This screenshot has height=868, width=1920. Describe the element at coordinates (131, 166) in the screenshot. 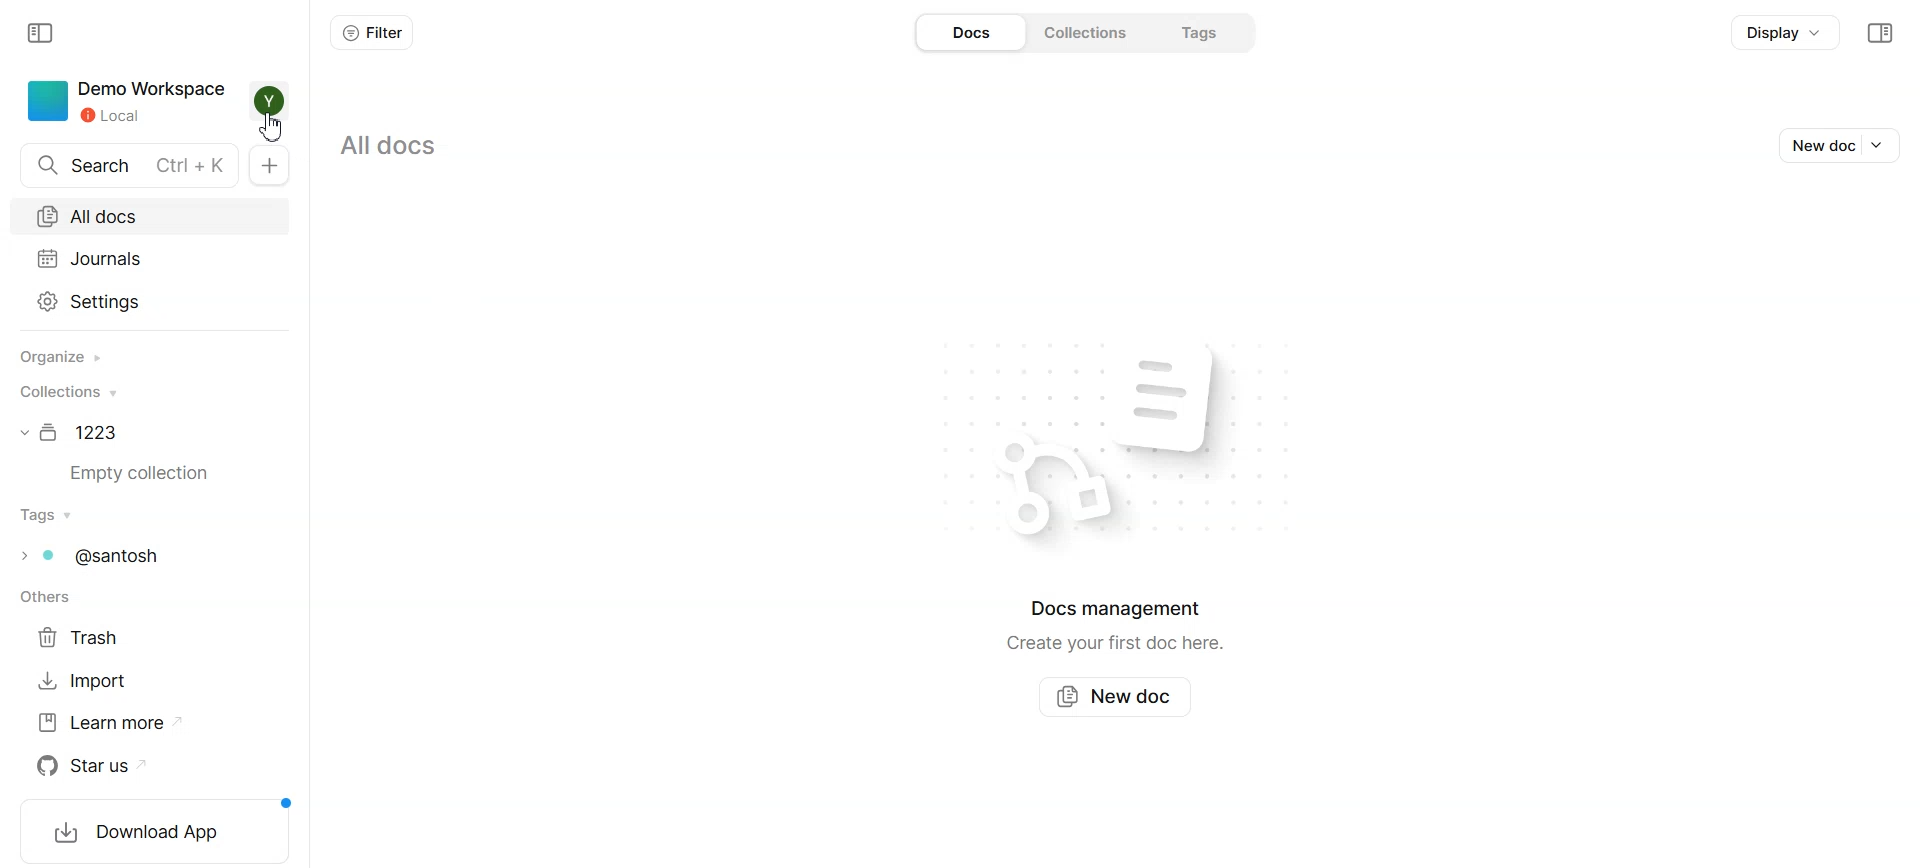

I see `Search doc` at that location.